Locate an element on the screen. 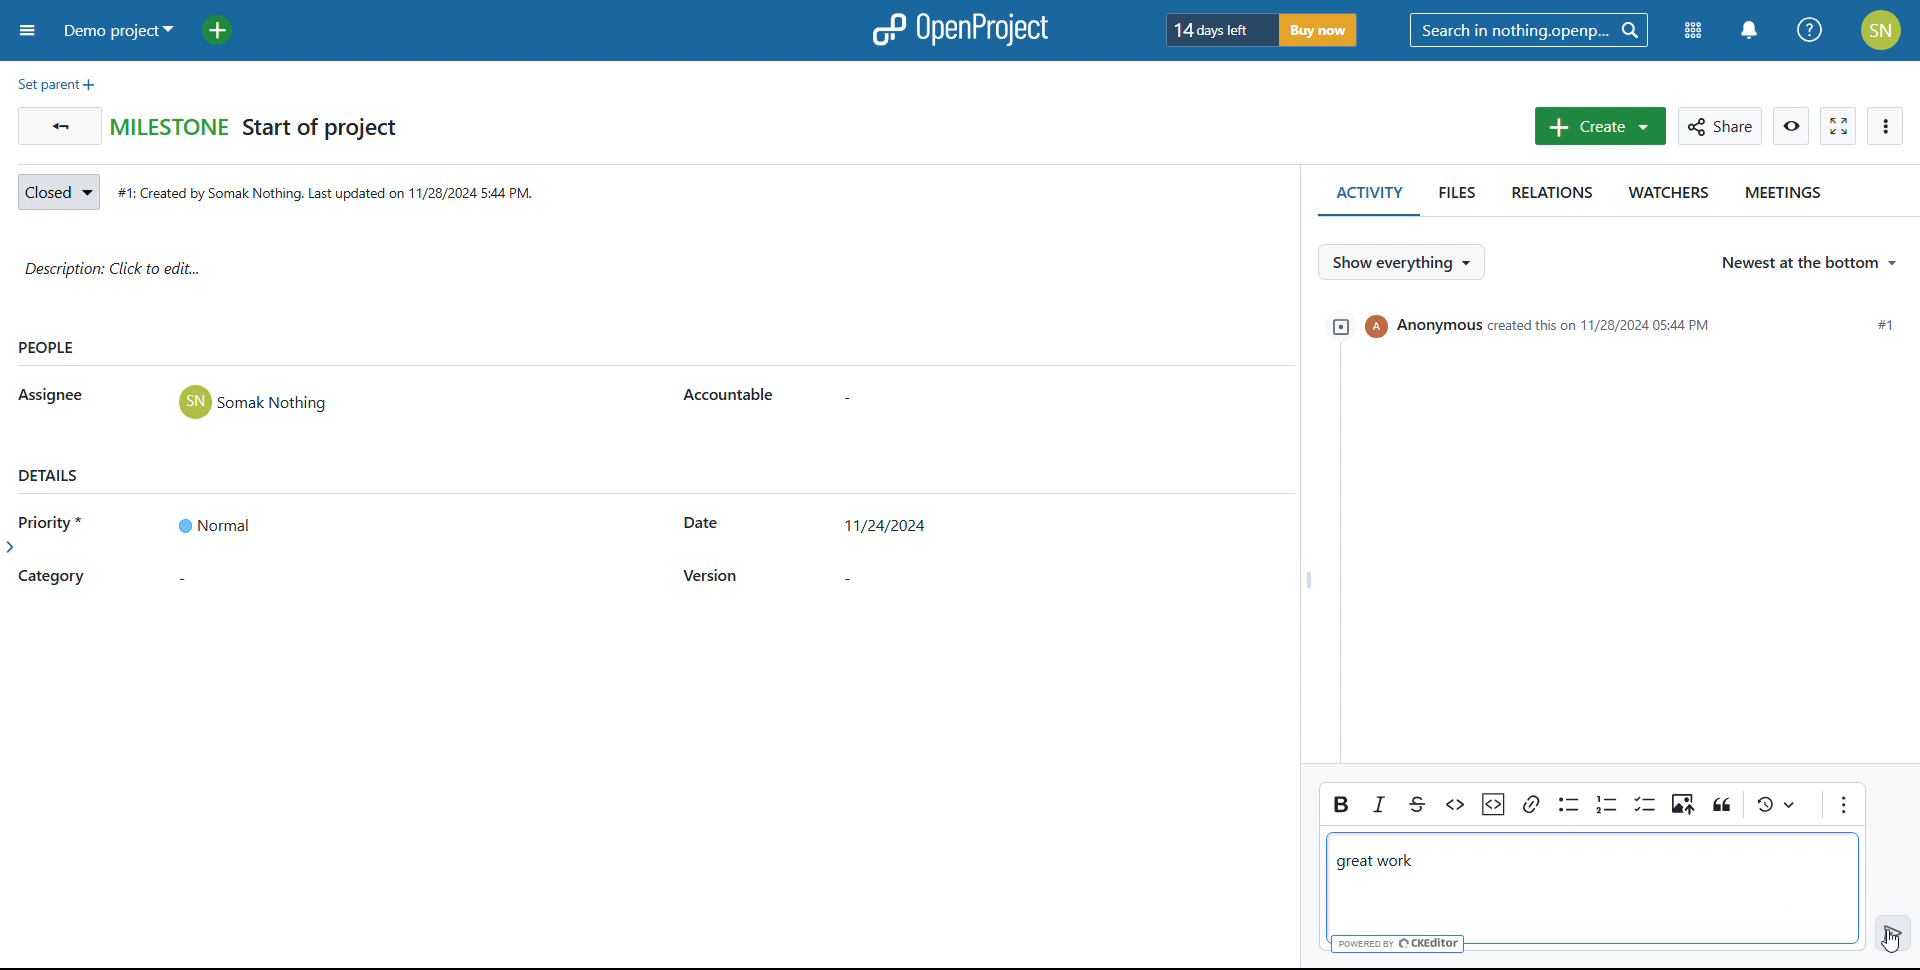 This screenshot has height=970, width=1920. set category is located at coordinates (213, 580).